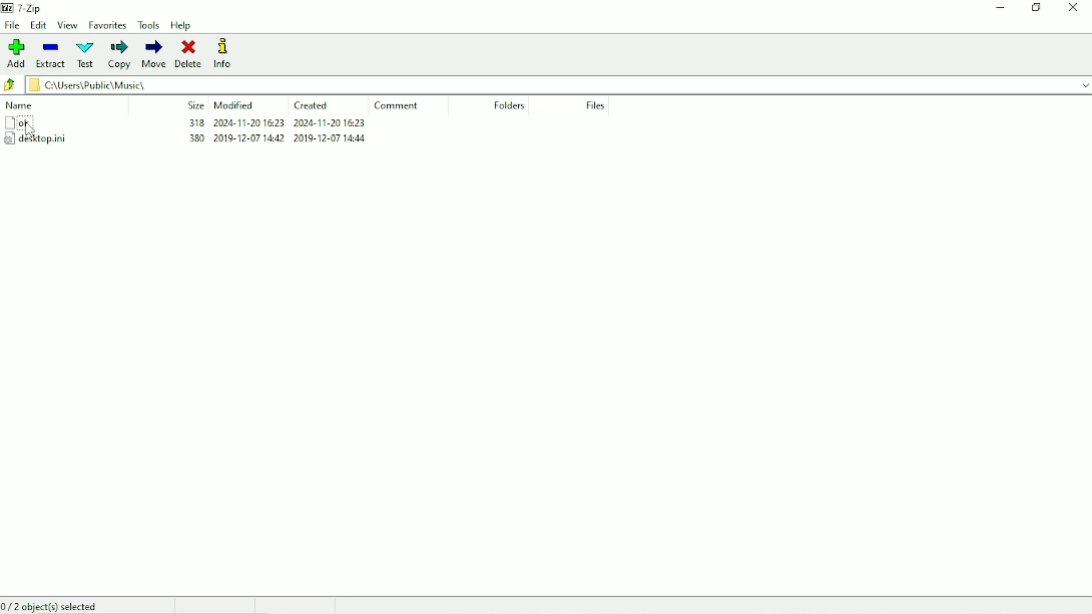 The height and width of the screenshot is (614, 1092). I want to click on cursor, so click(31, 131).